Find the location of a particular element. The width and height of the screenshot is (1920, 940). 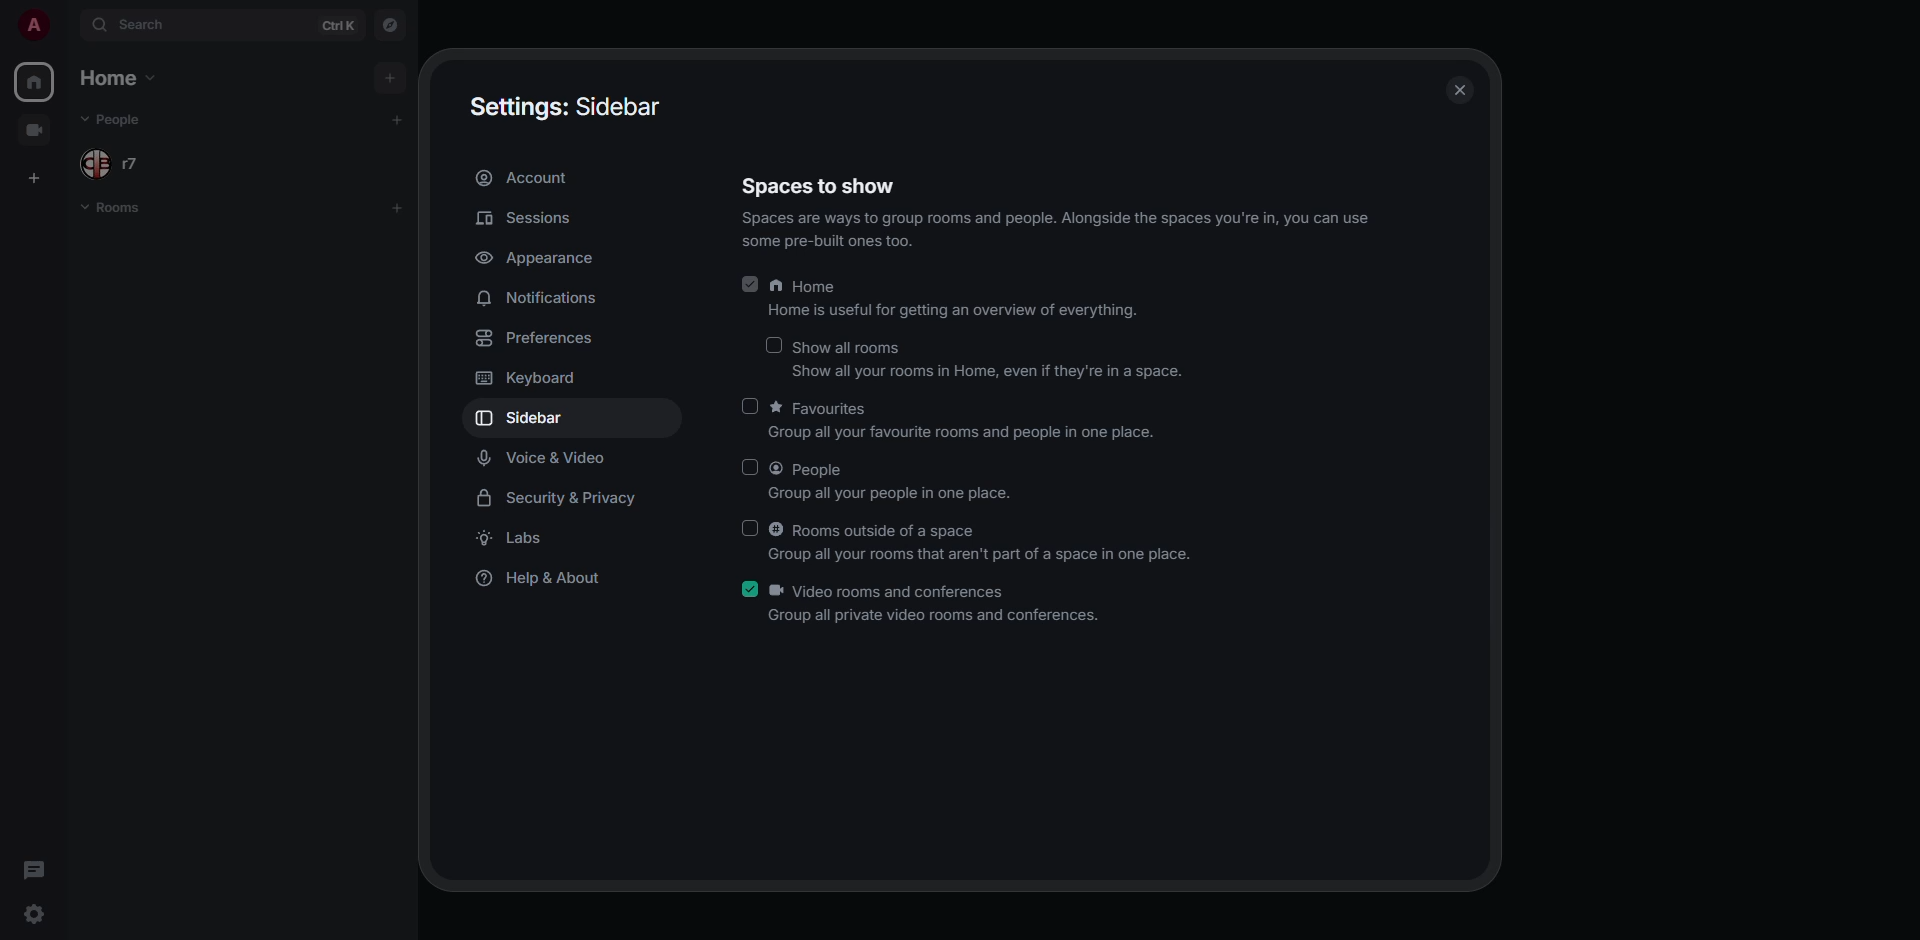

settings sidebar is located at coordinates (562, 105).